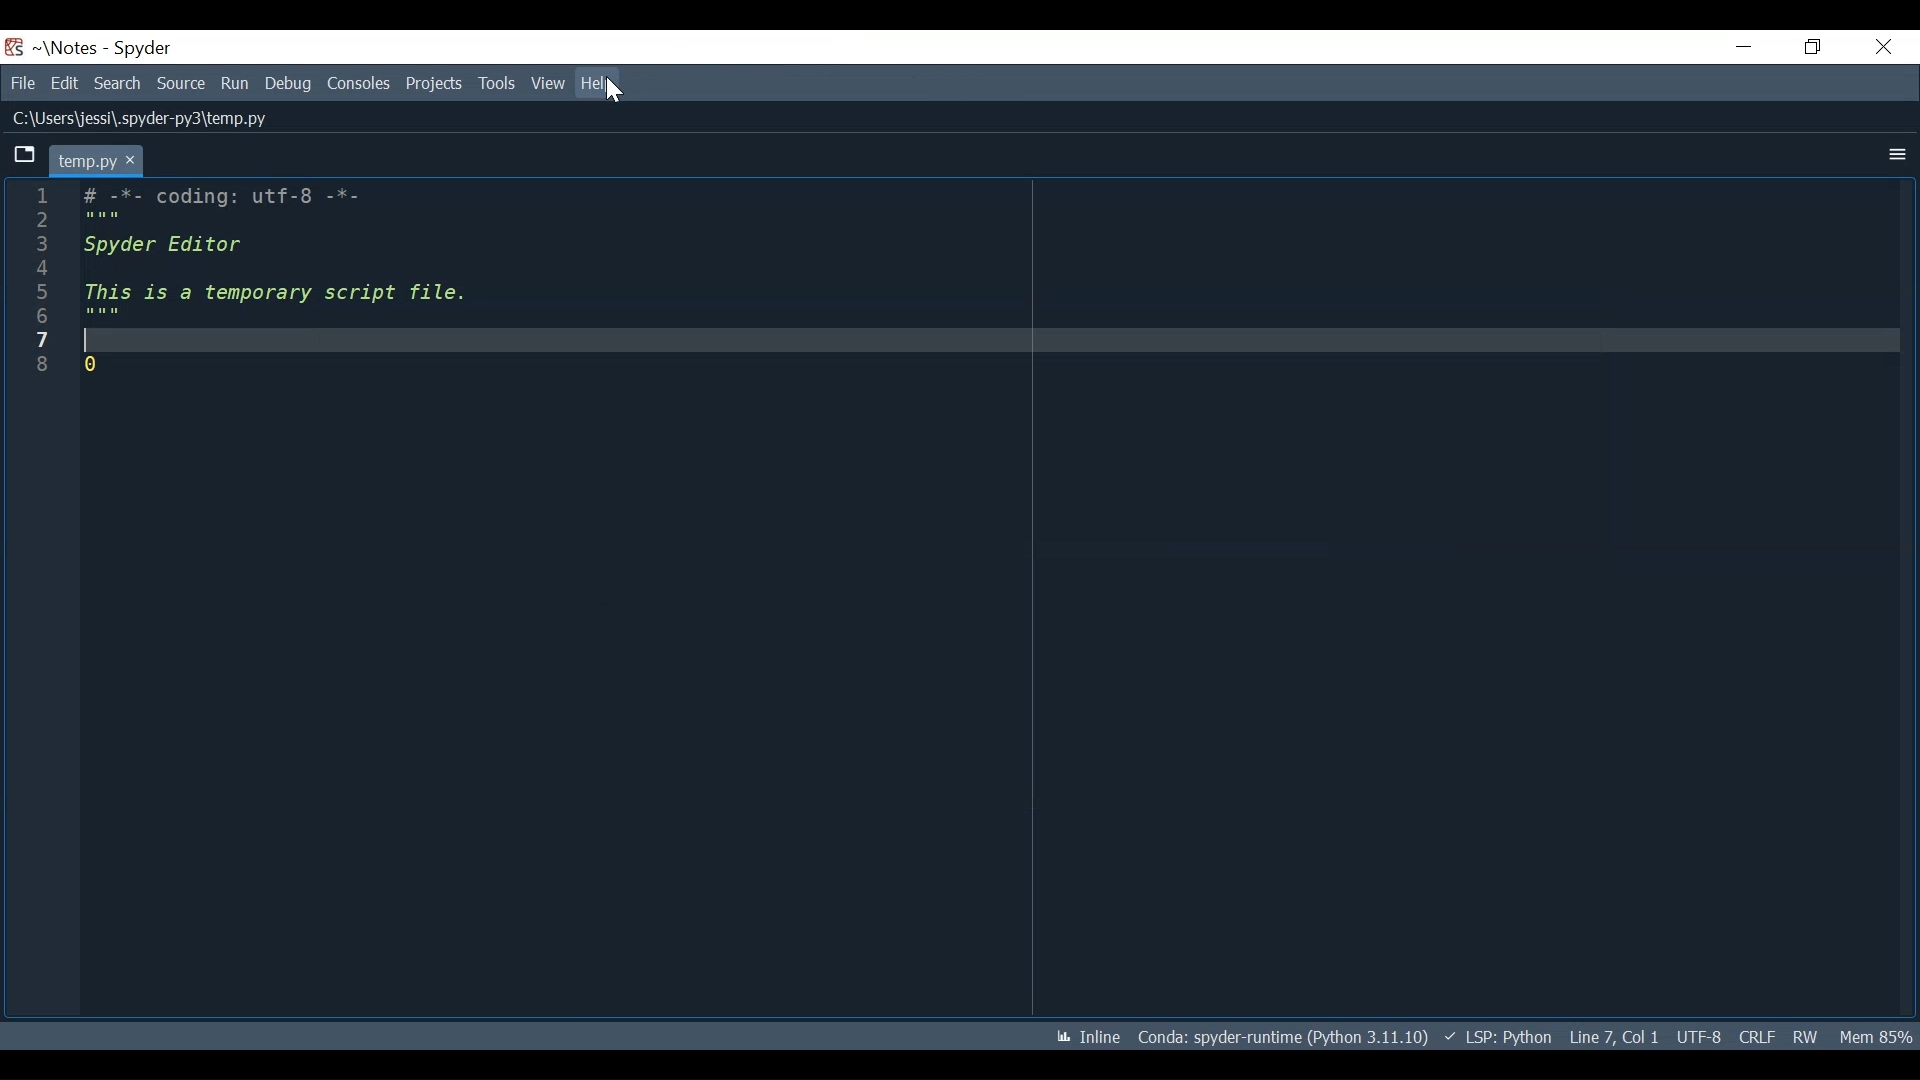 Image resolution: width=1920 pixels, height=1080 pixels. I want to click on line number, so click(41, 280).